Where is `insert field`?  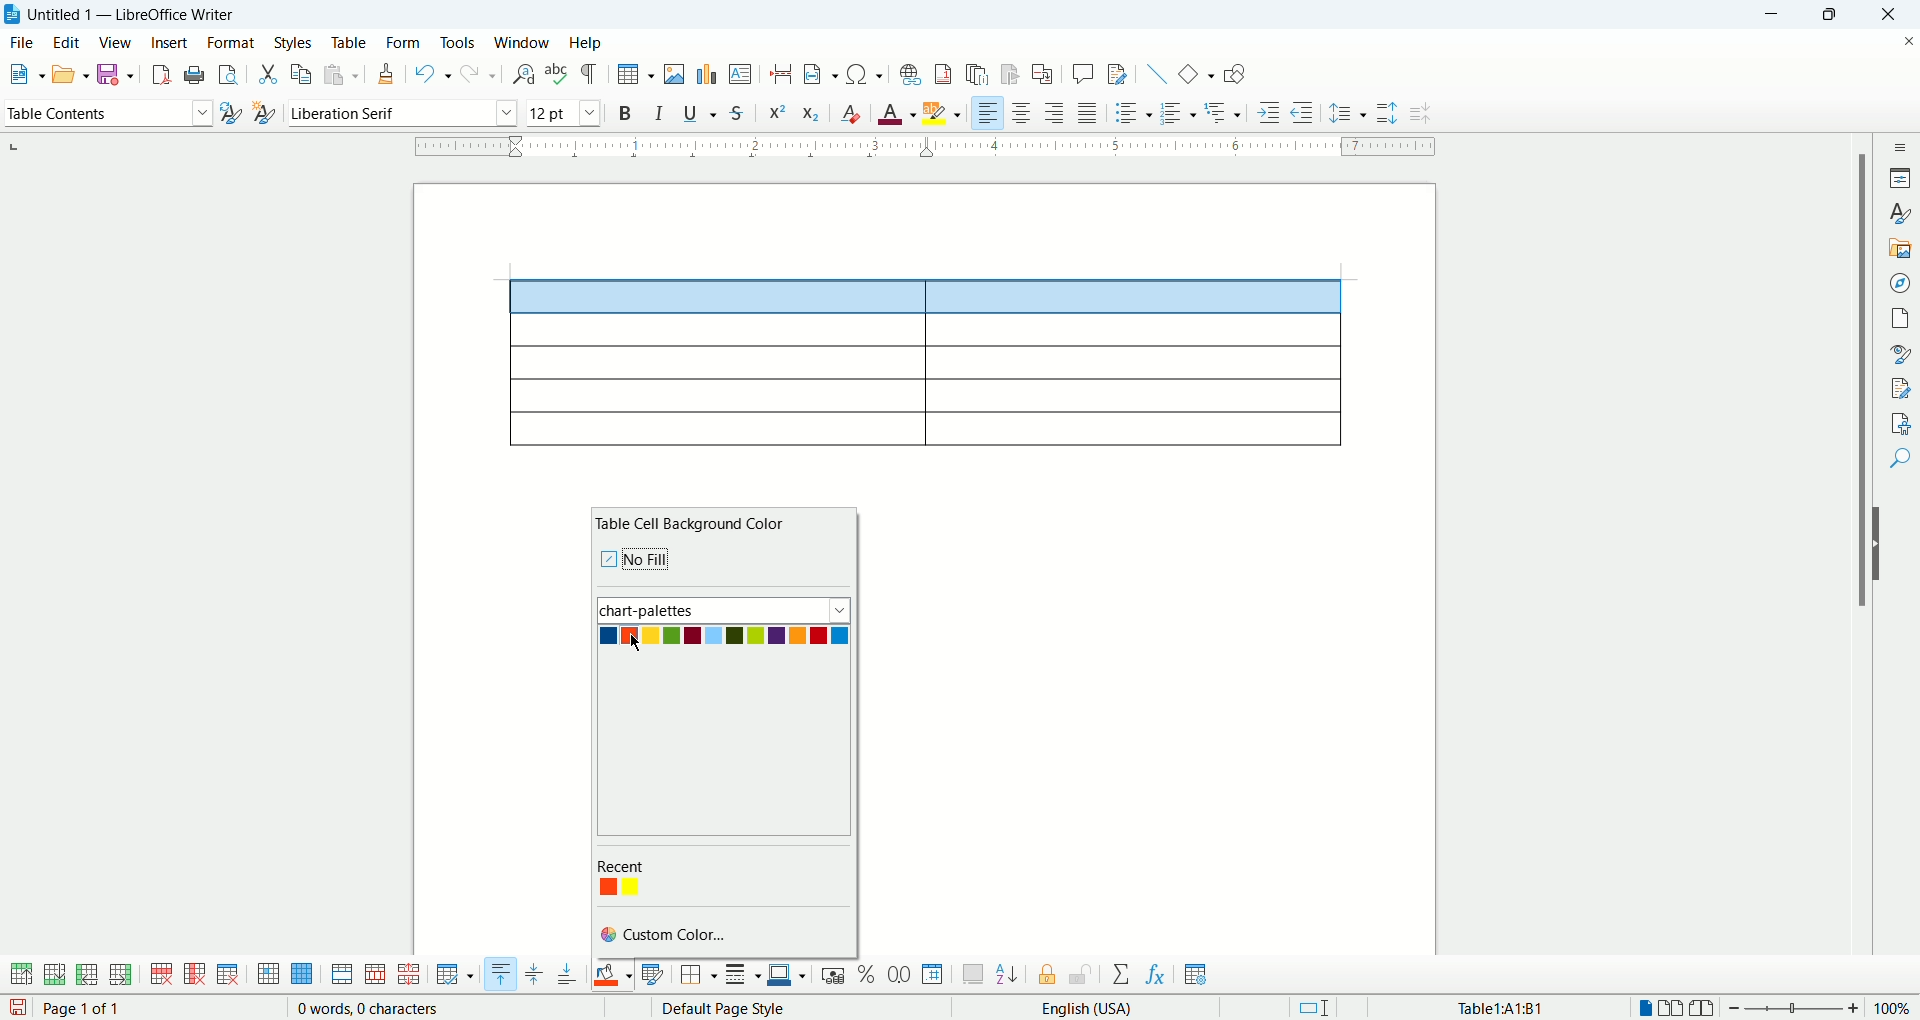 insert field is located at coordinates (823, 73).